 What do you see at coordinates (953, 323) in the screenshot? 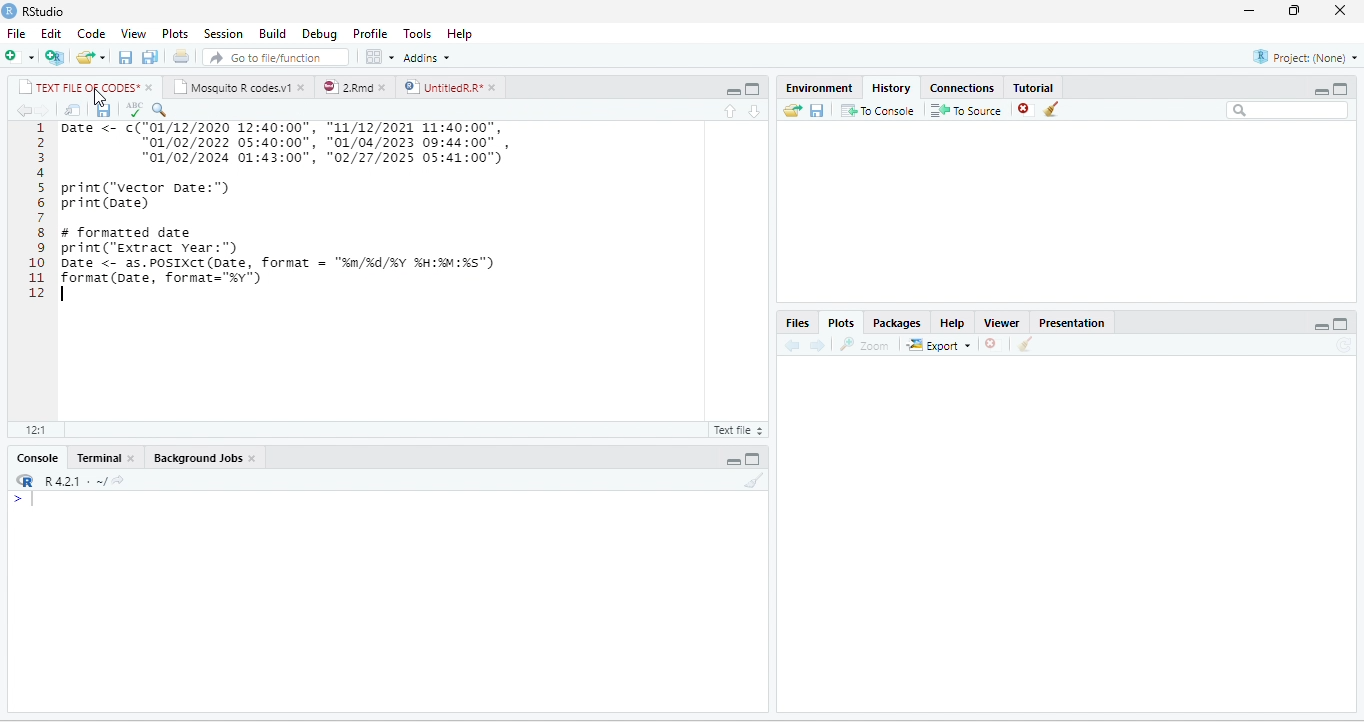
I see `Help` at bounding box center [953, 323].